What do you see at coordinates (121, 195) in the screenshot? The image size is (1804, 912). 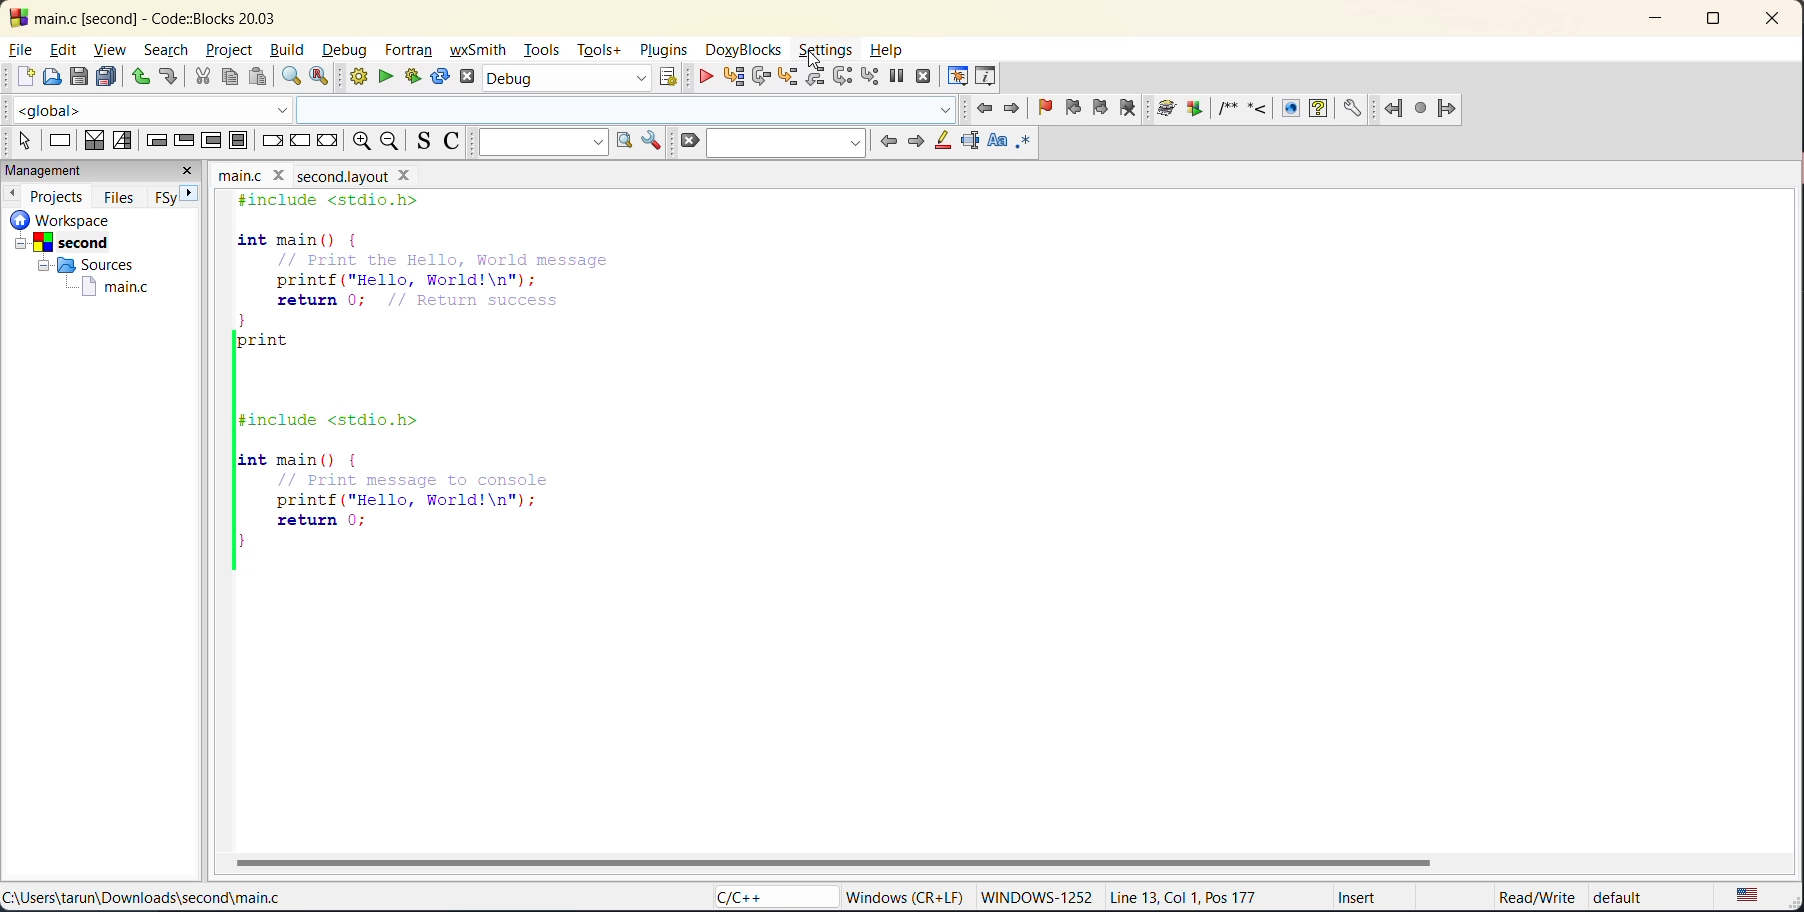 I see `files` at bounding box center [121, 195].